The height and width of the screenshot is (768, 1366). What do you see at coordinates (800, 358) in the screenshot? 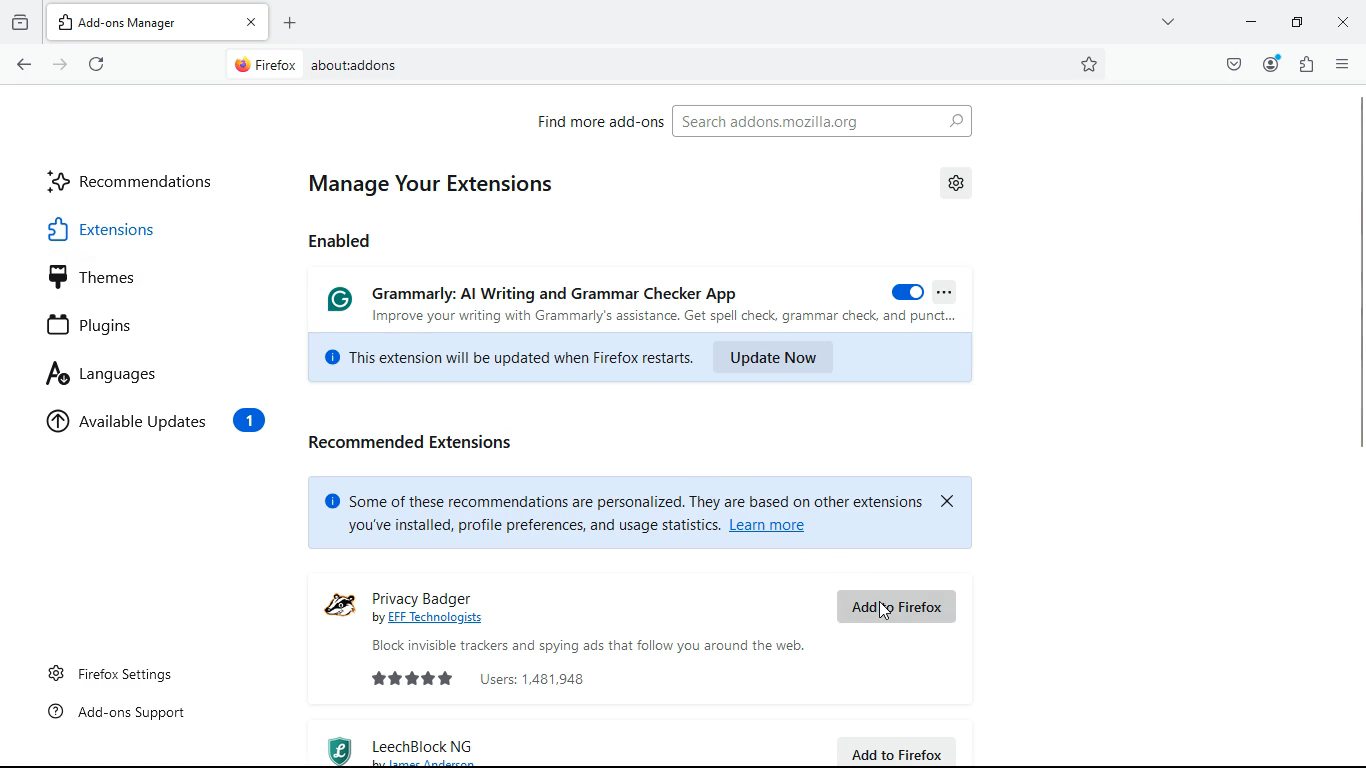
I see `update now` at bounding box center [800, 358].